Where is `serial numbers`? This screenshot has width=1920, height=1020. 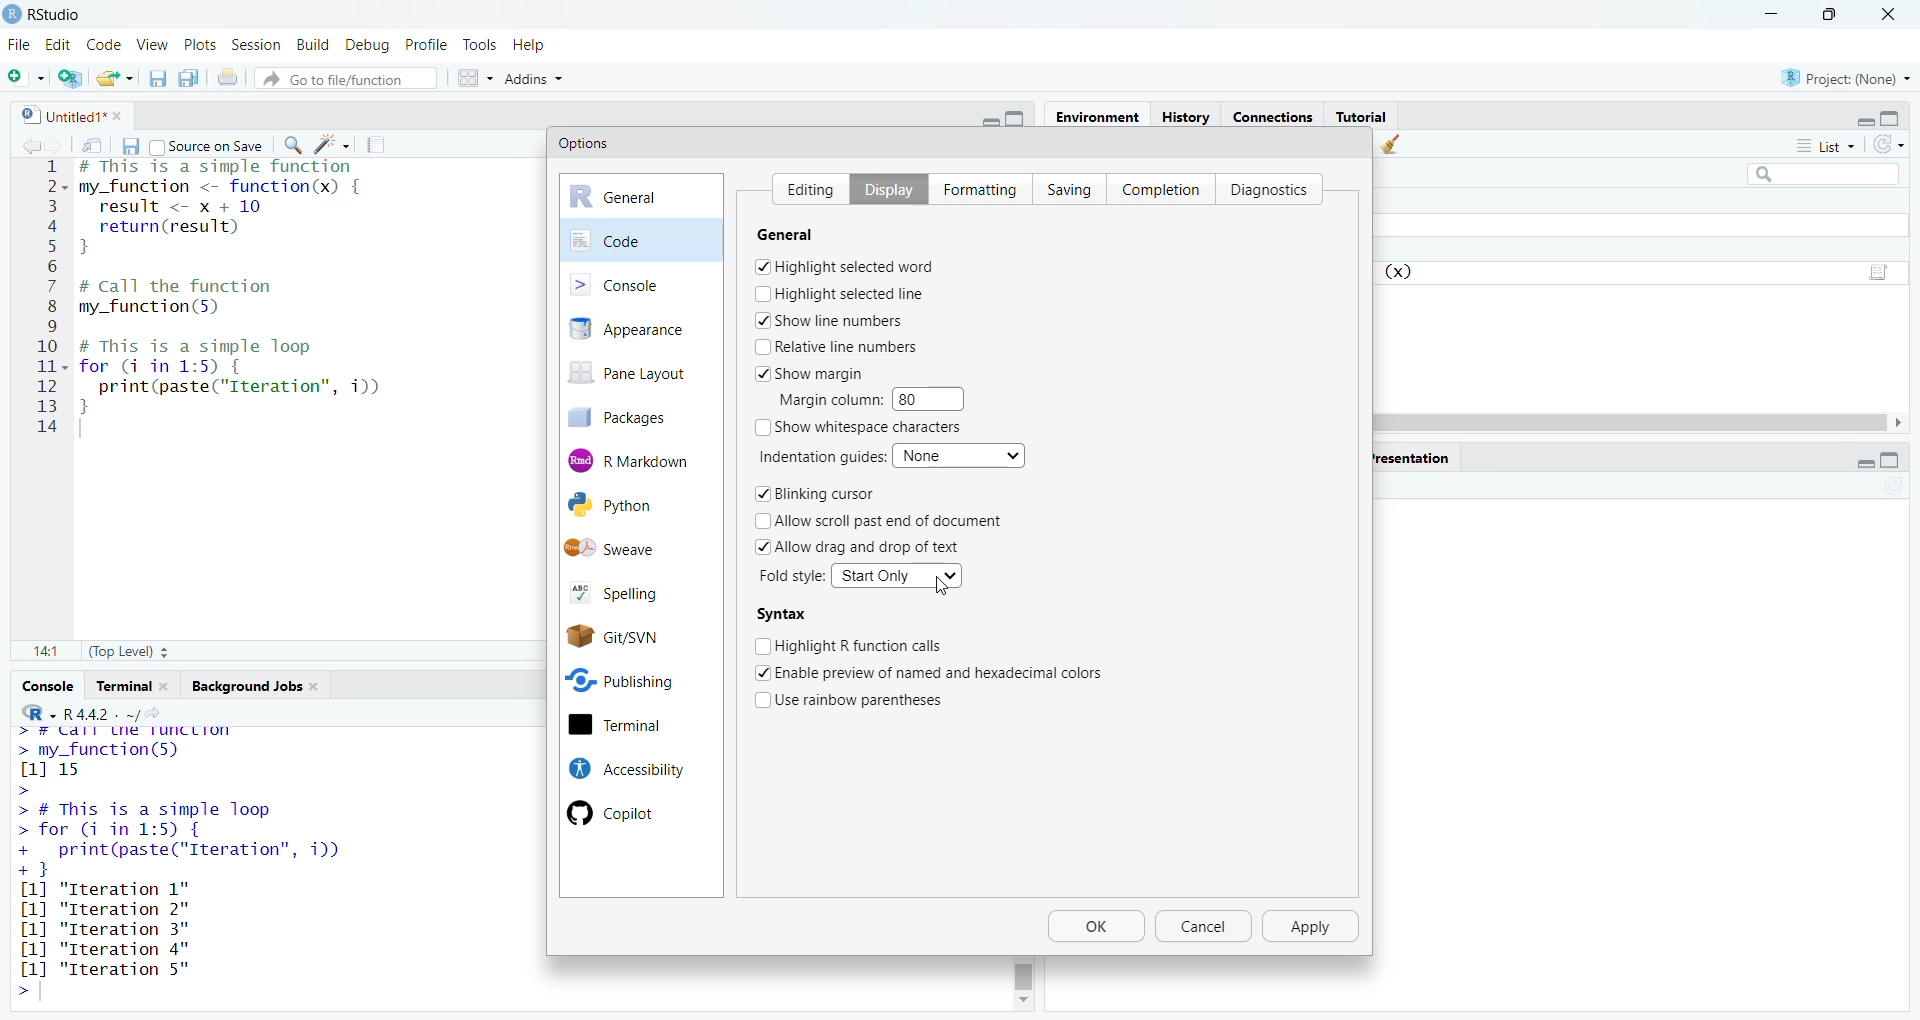
serial numbers is located at coordinates (48, 301).